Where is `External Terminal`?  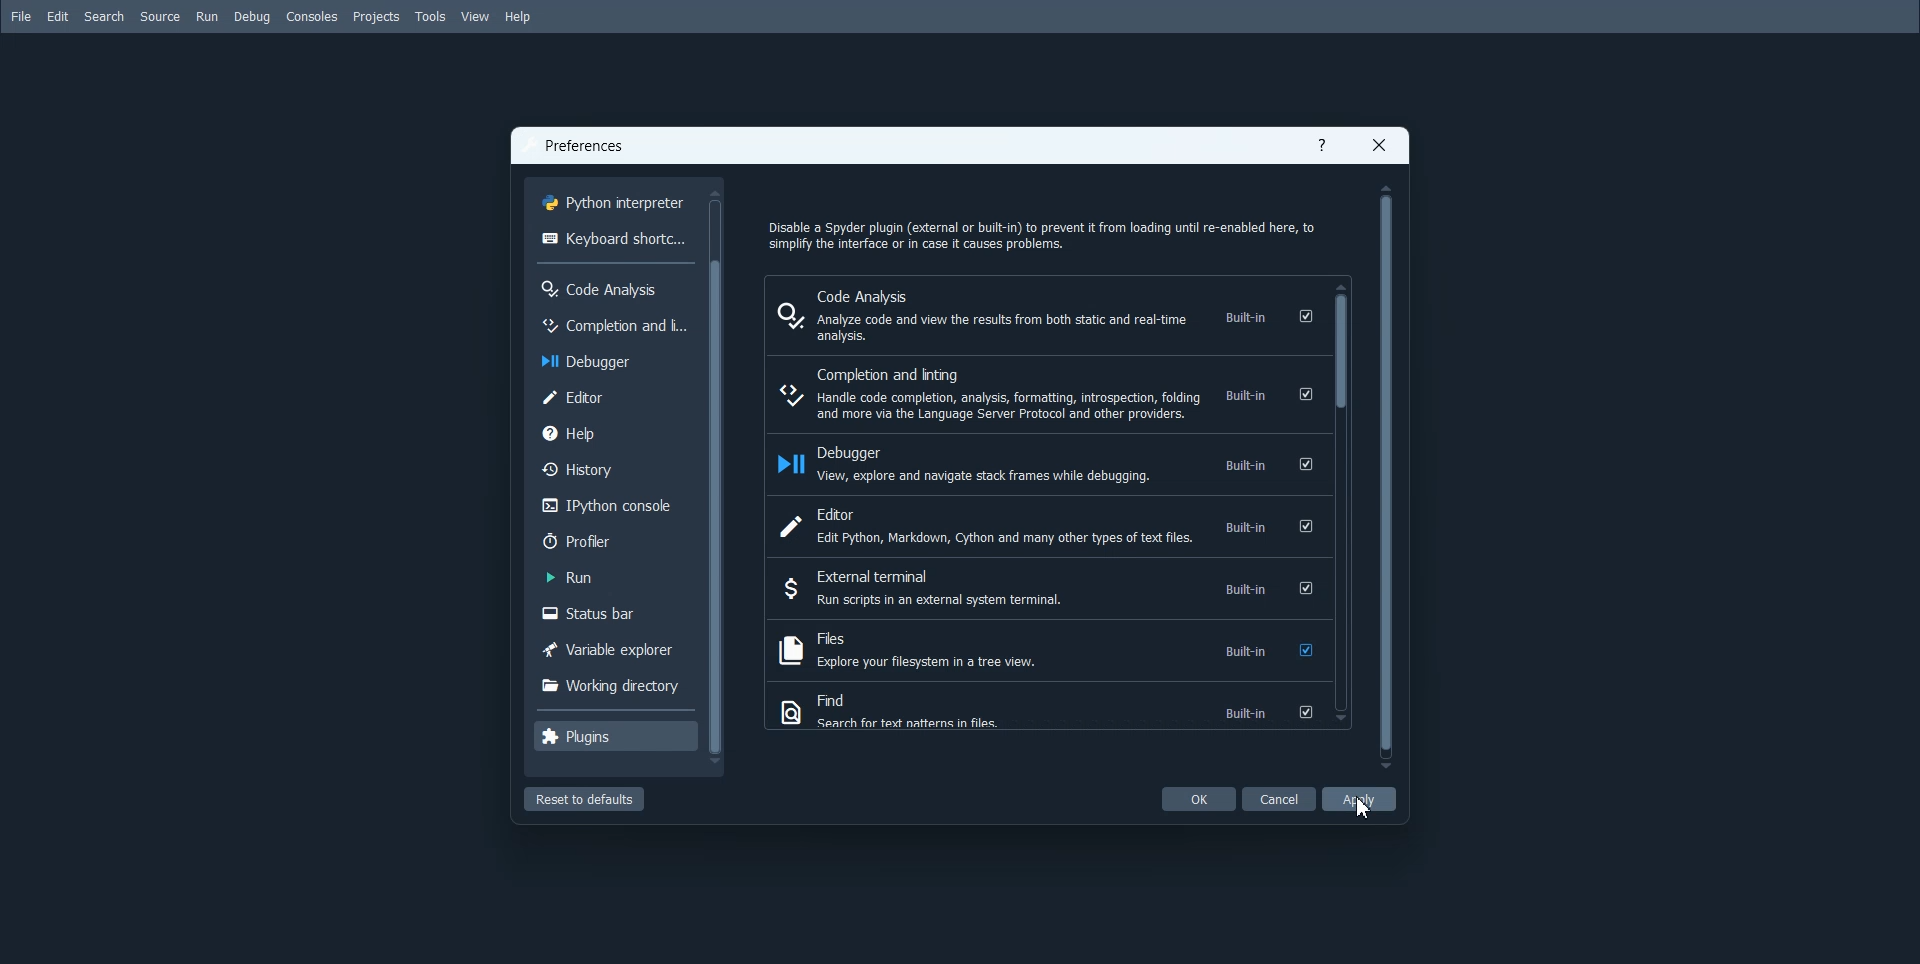 External Terminal is located at coordinates (1045, 588).